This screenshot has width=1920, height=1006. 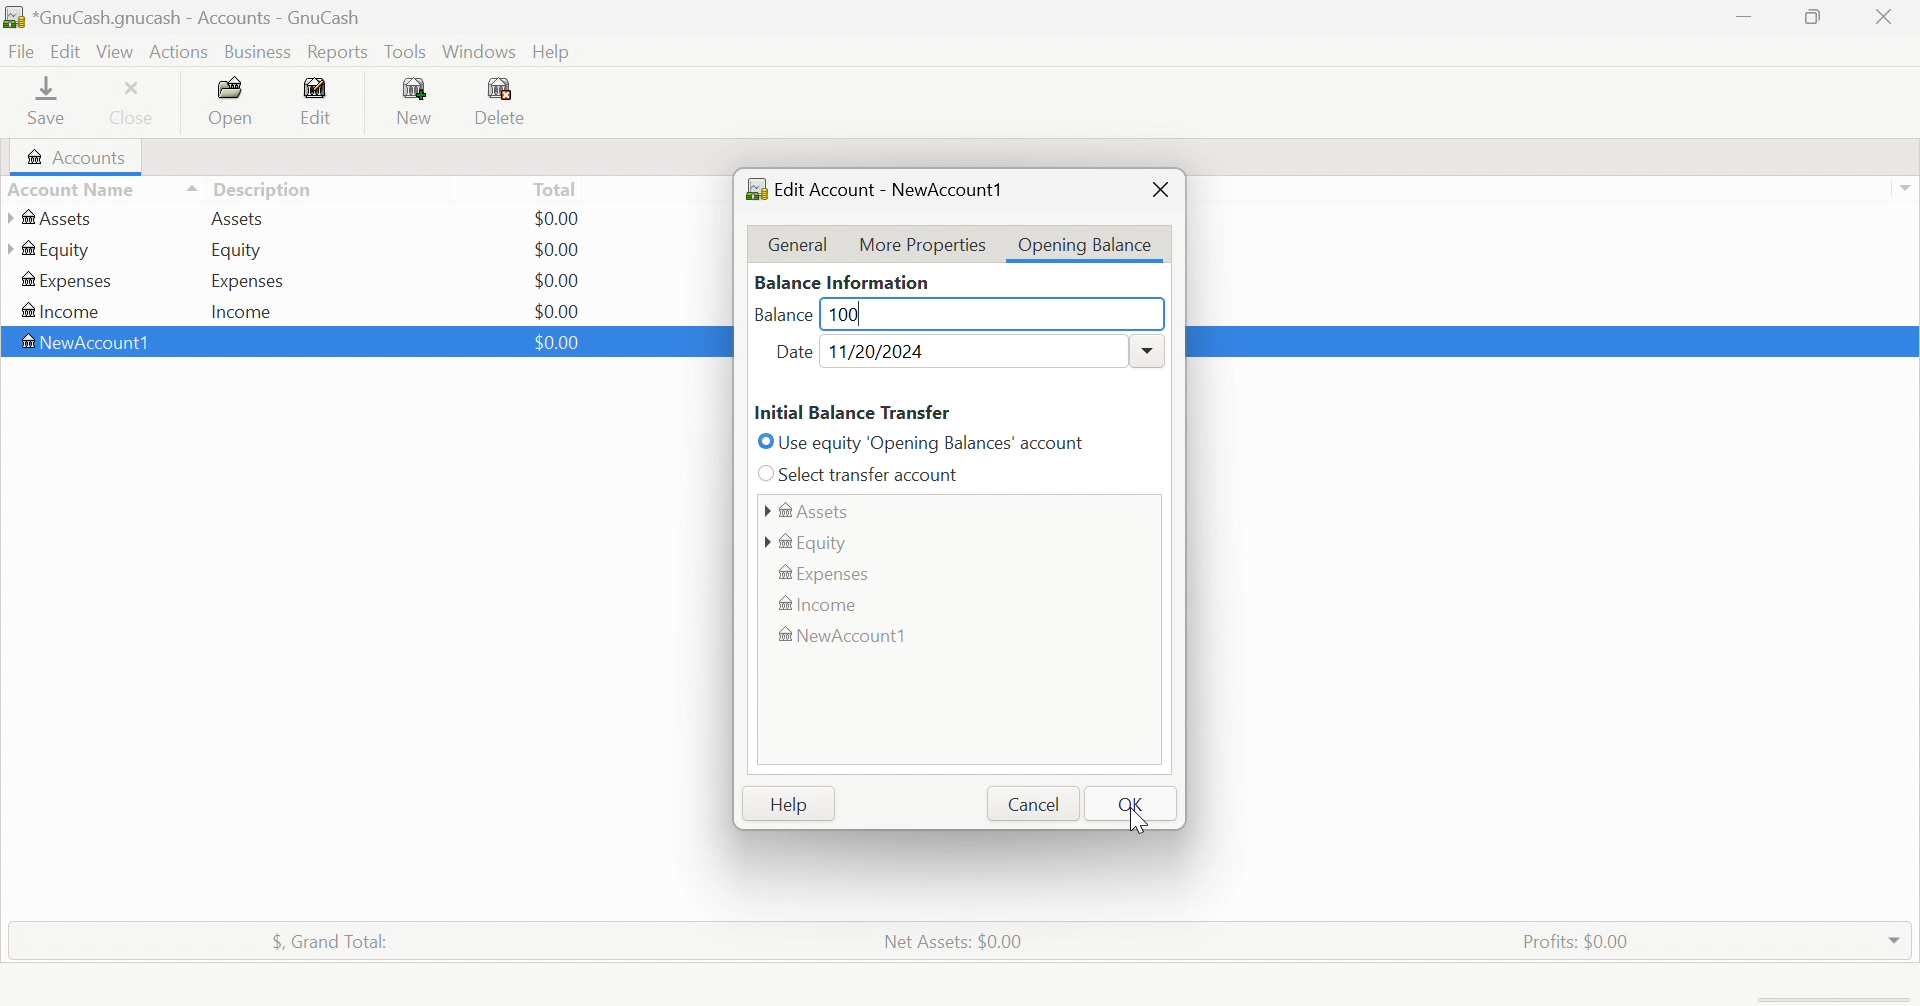 What do you see at coordinates (514, 101) in the screenshot?
I see `Delete` at bounding box center [514, 101].